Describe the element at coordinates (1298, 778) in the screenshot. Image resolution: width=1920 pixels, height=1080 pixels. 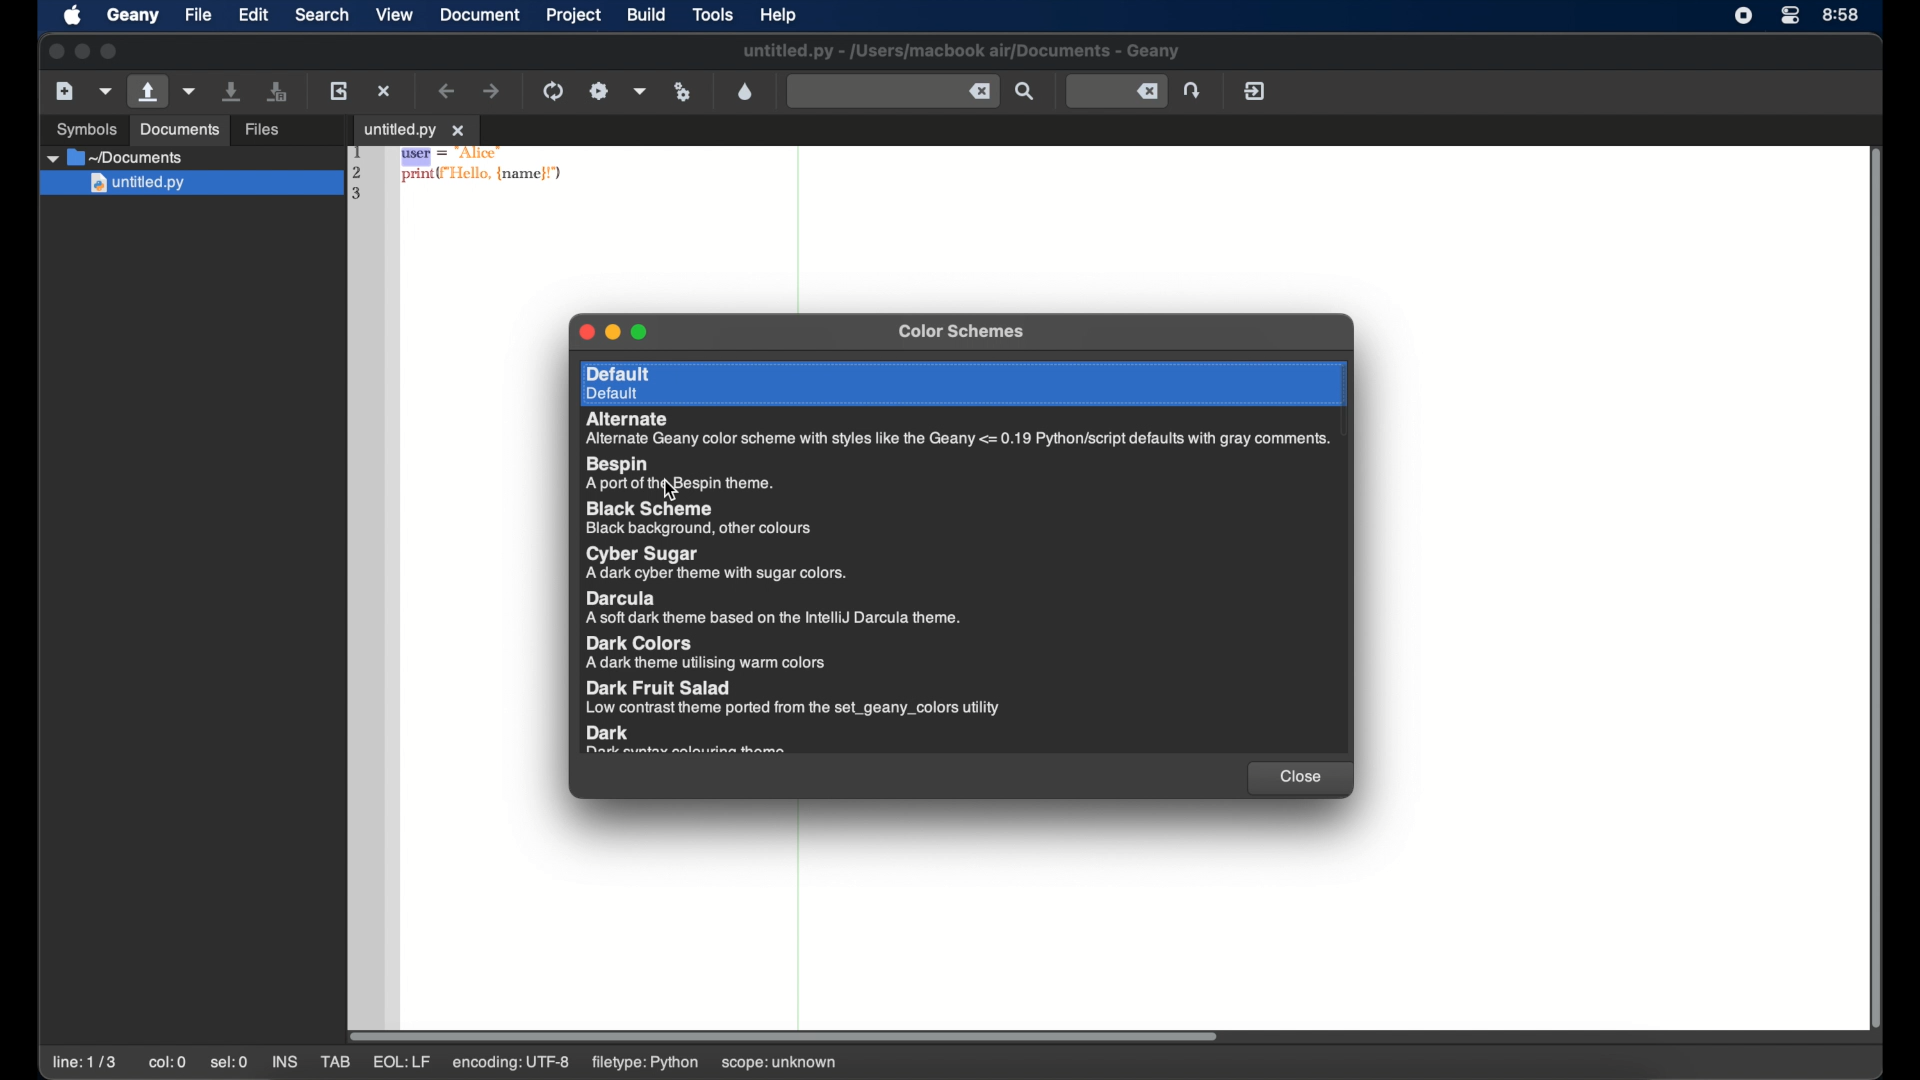
I see `close` at that location.